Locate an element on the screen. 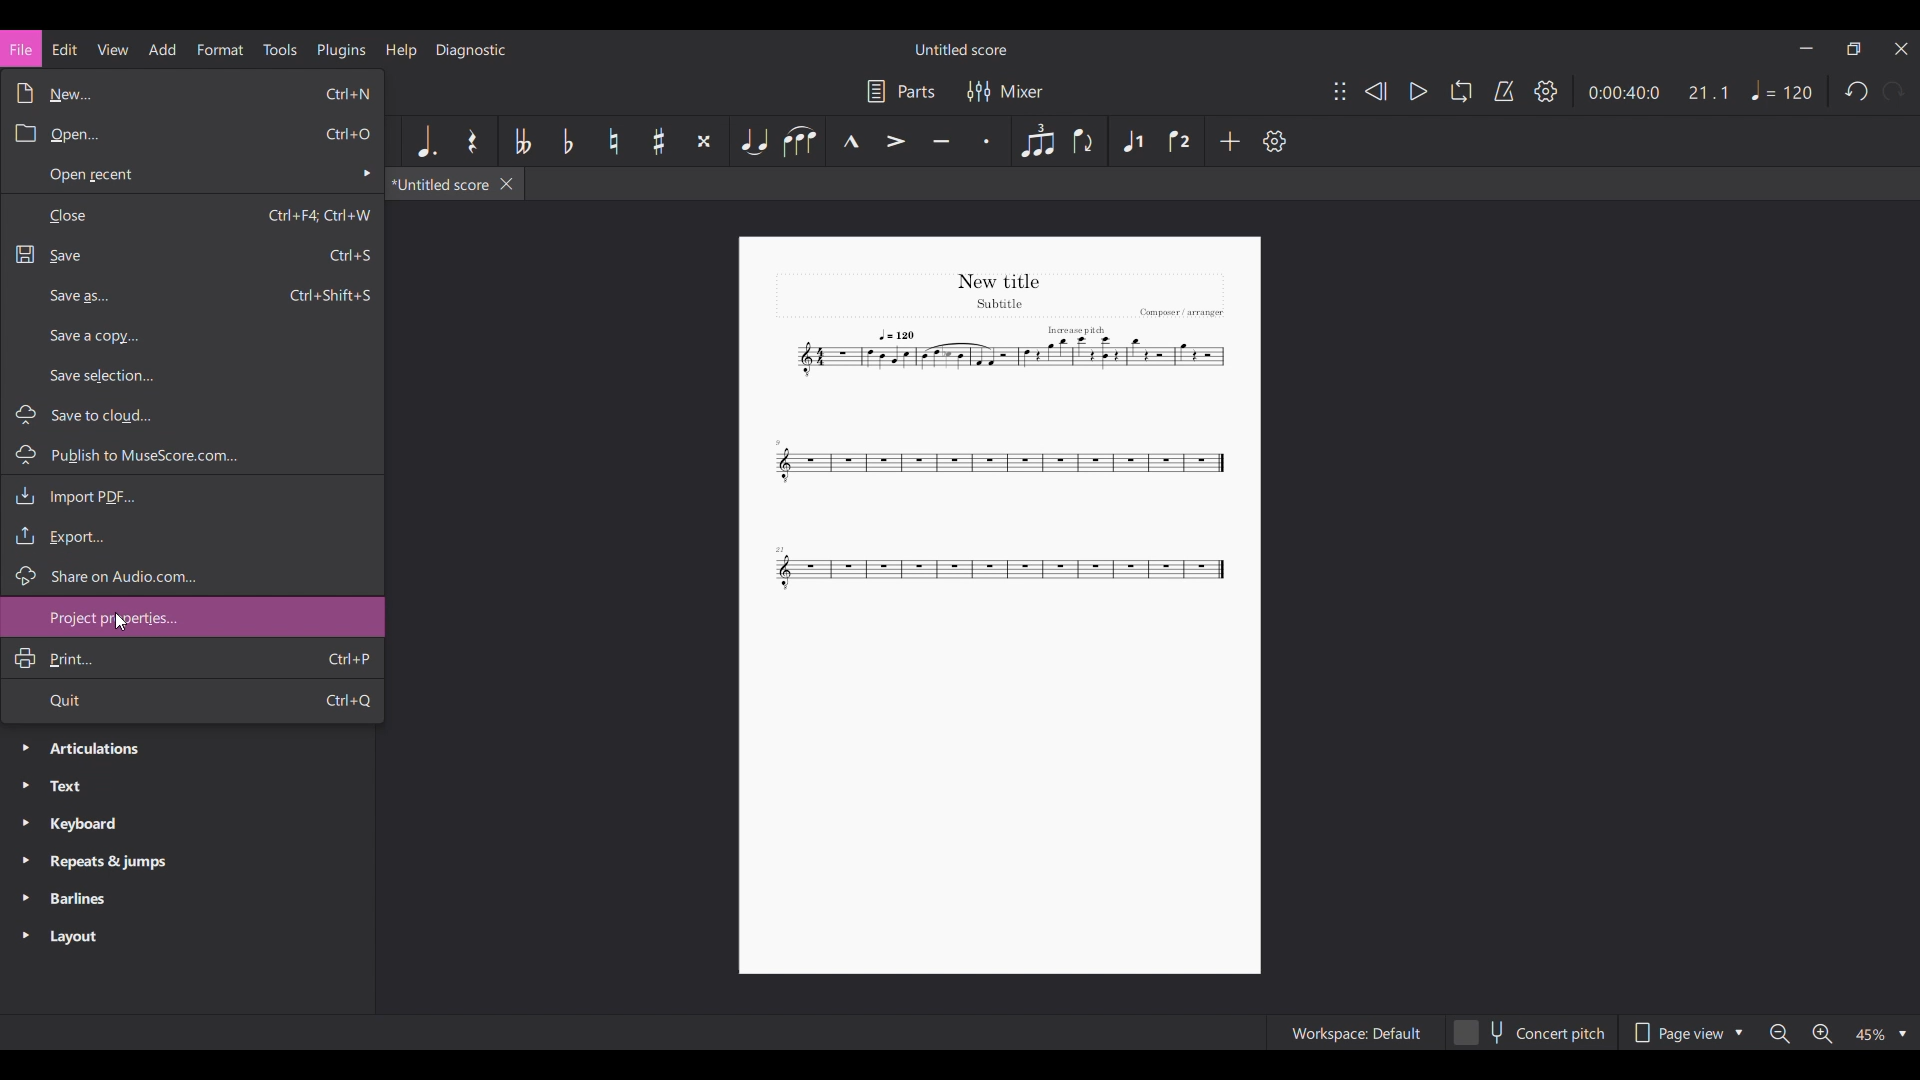 Image resolution: width=1920 pixels, height=1080 pixels. Mixer settings is located at coordinates (1005, 91).